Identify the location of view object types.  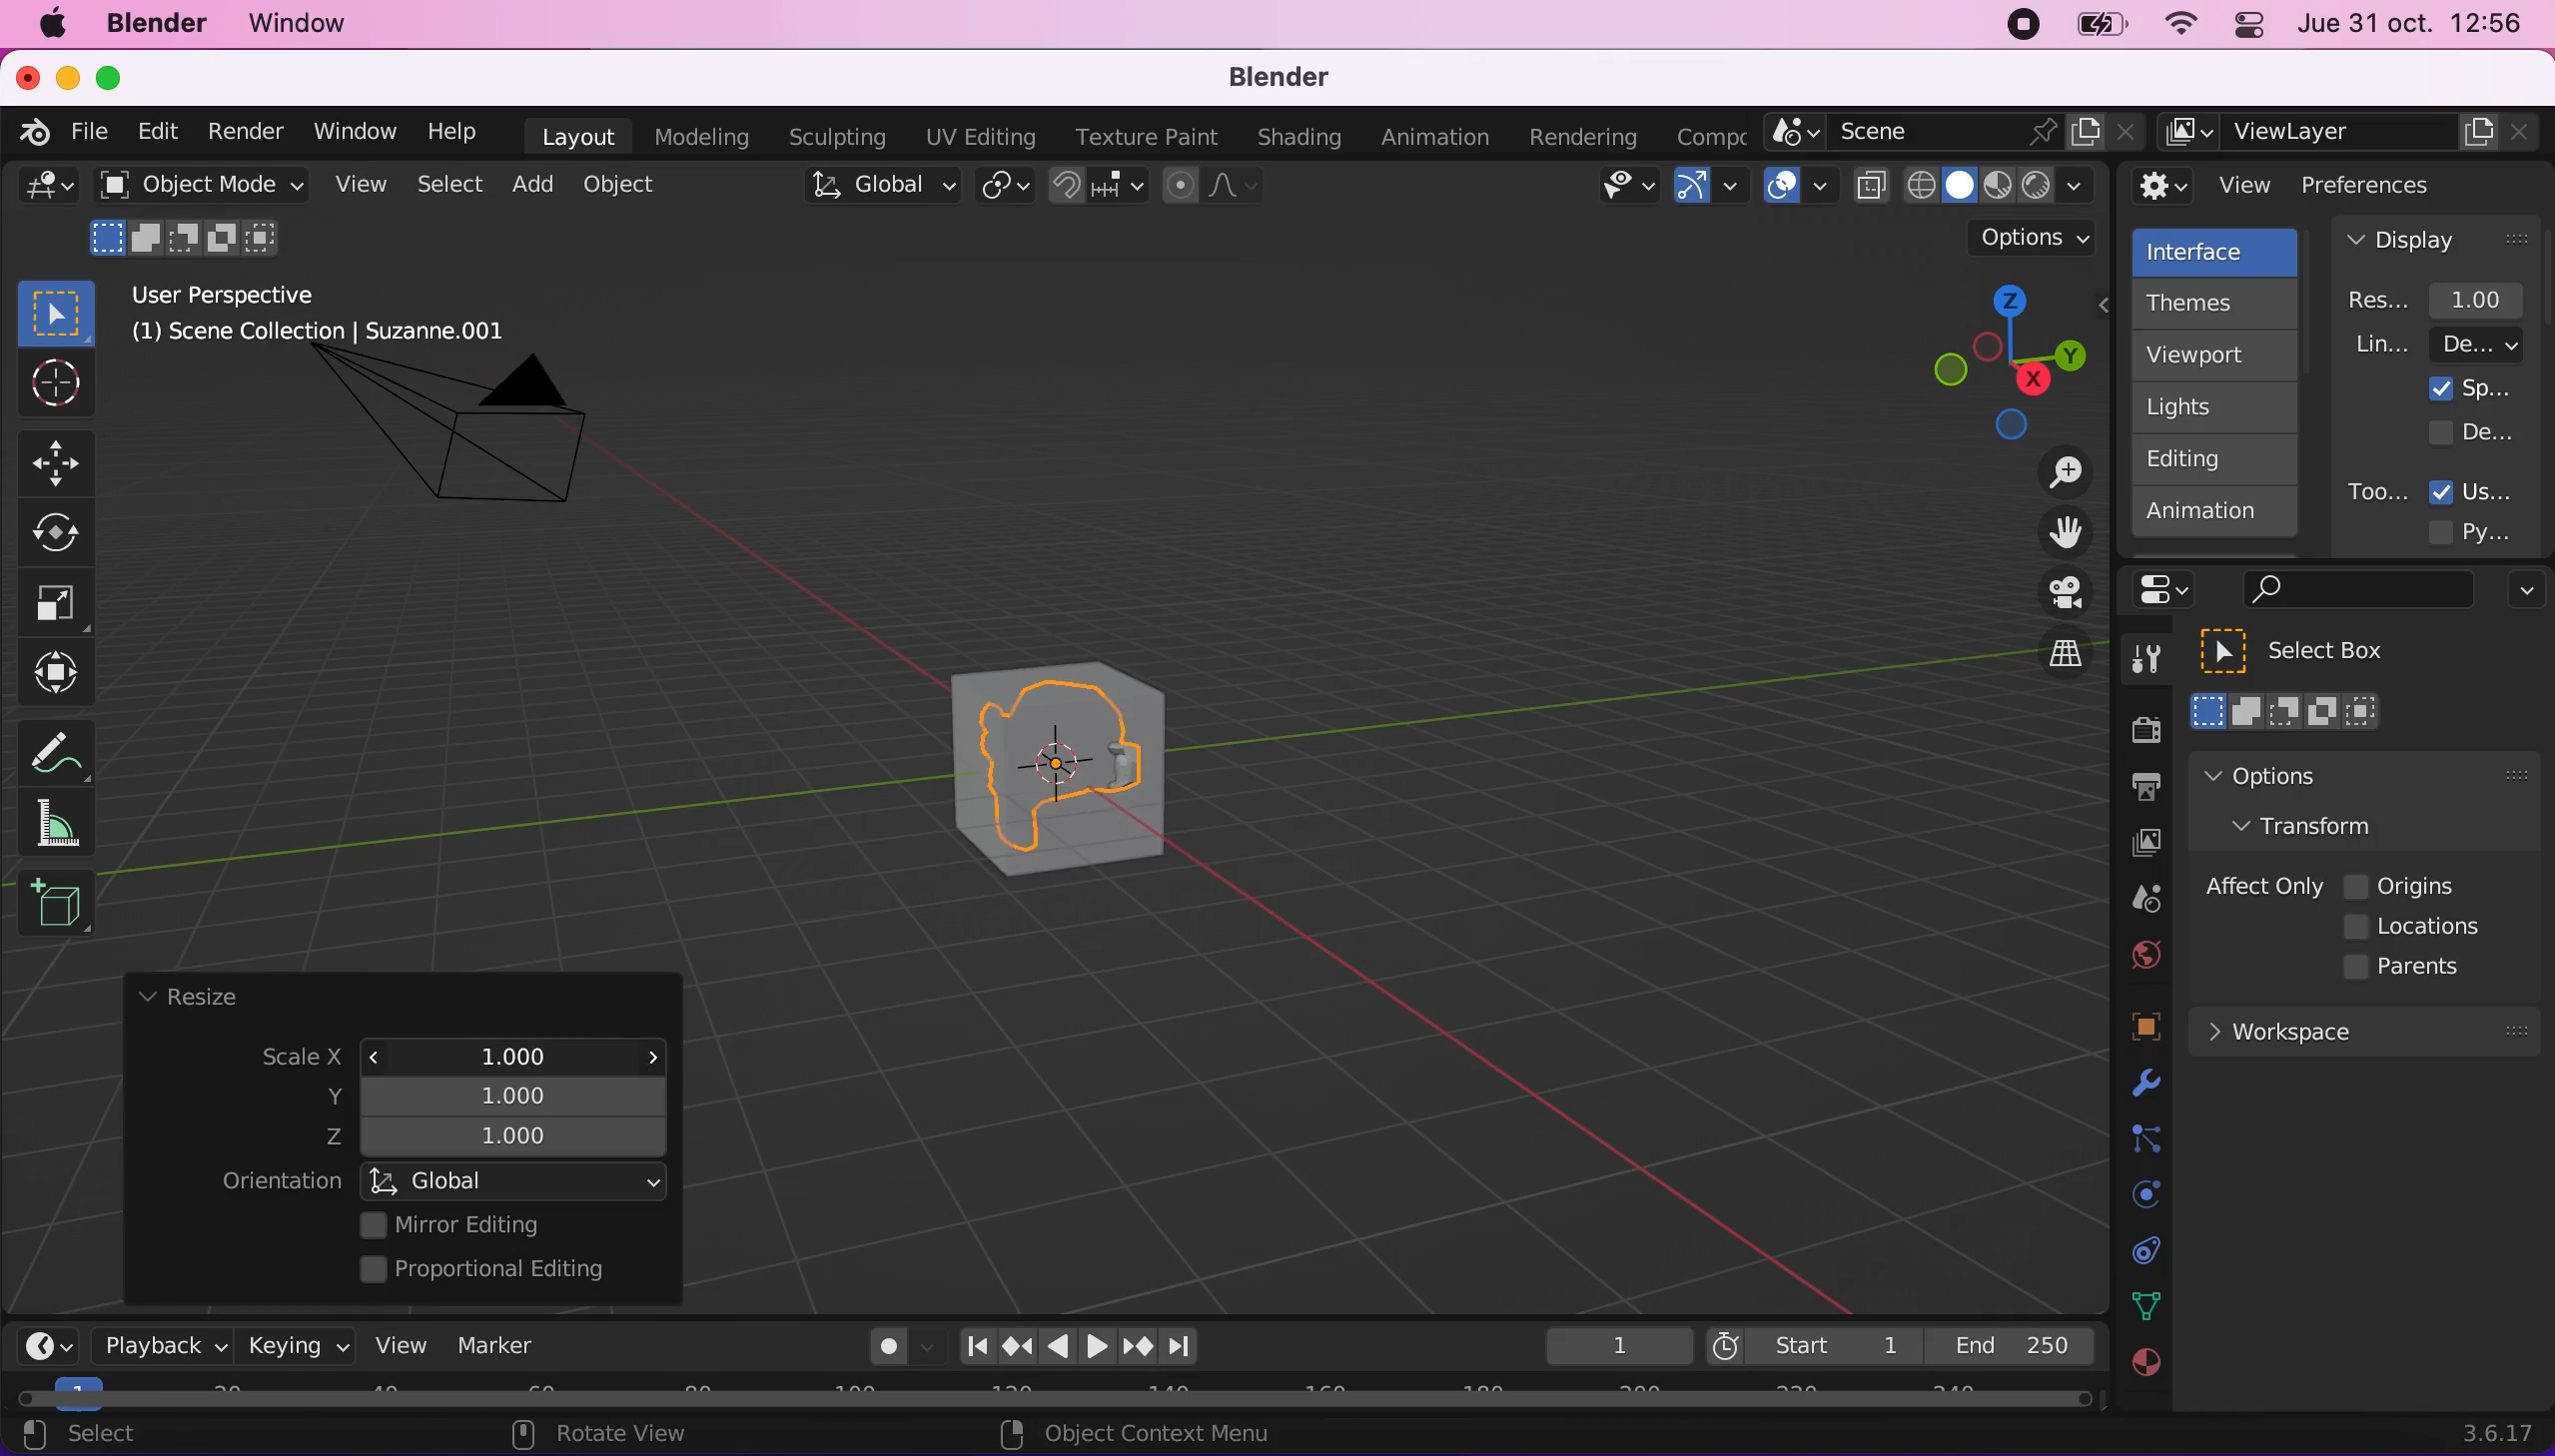
(1624, 190).